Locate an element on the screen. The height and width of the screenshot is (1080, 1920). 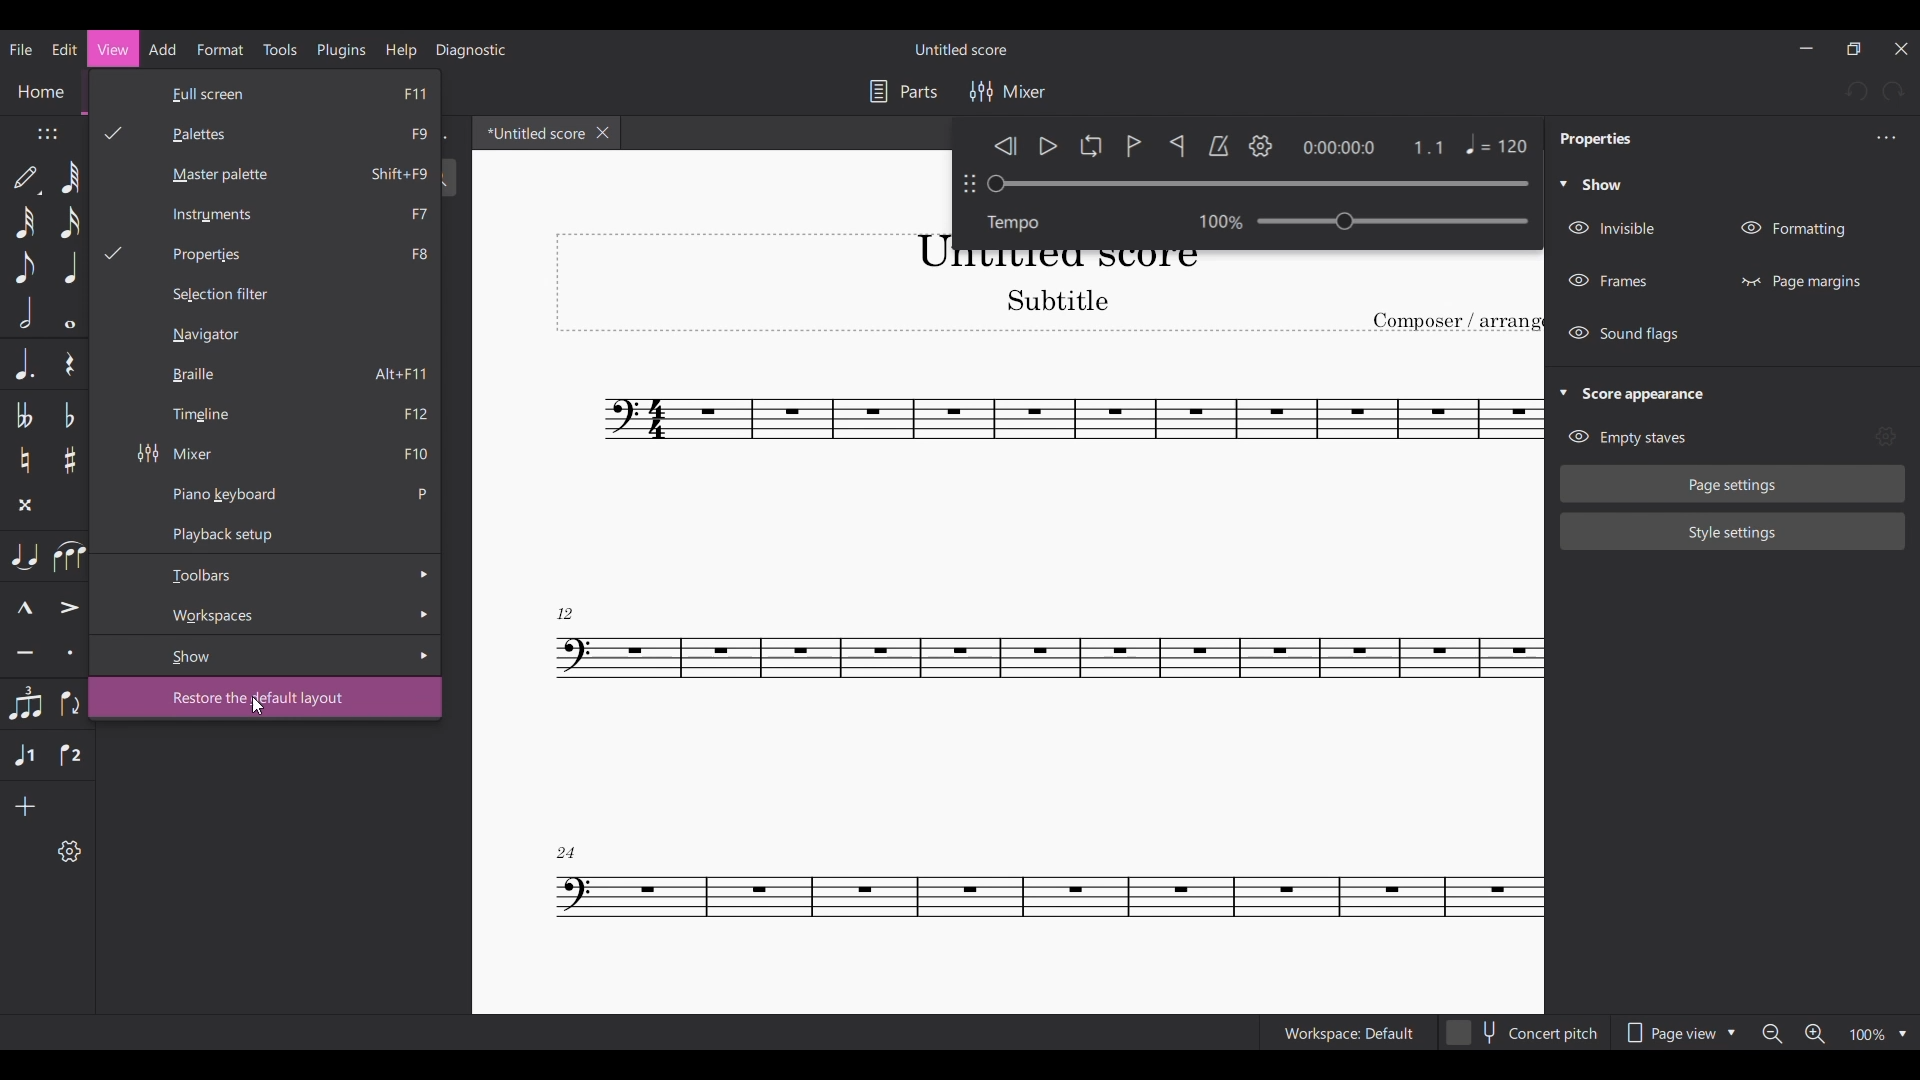
Invisible is located at coordinates (1617, 228).